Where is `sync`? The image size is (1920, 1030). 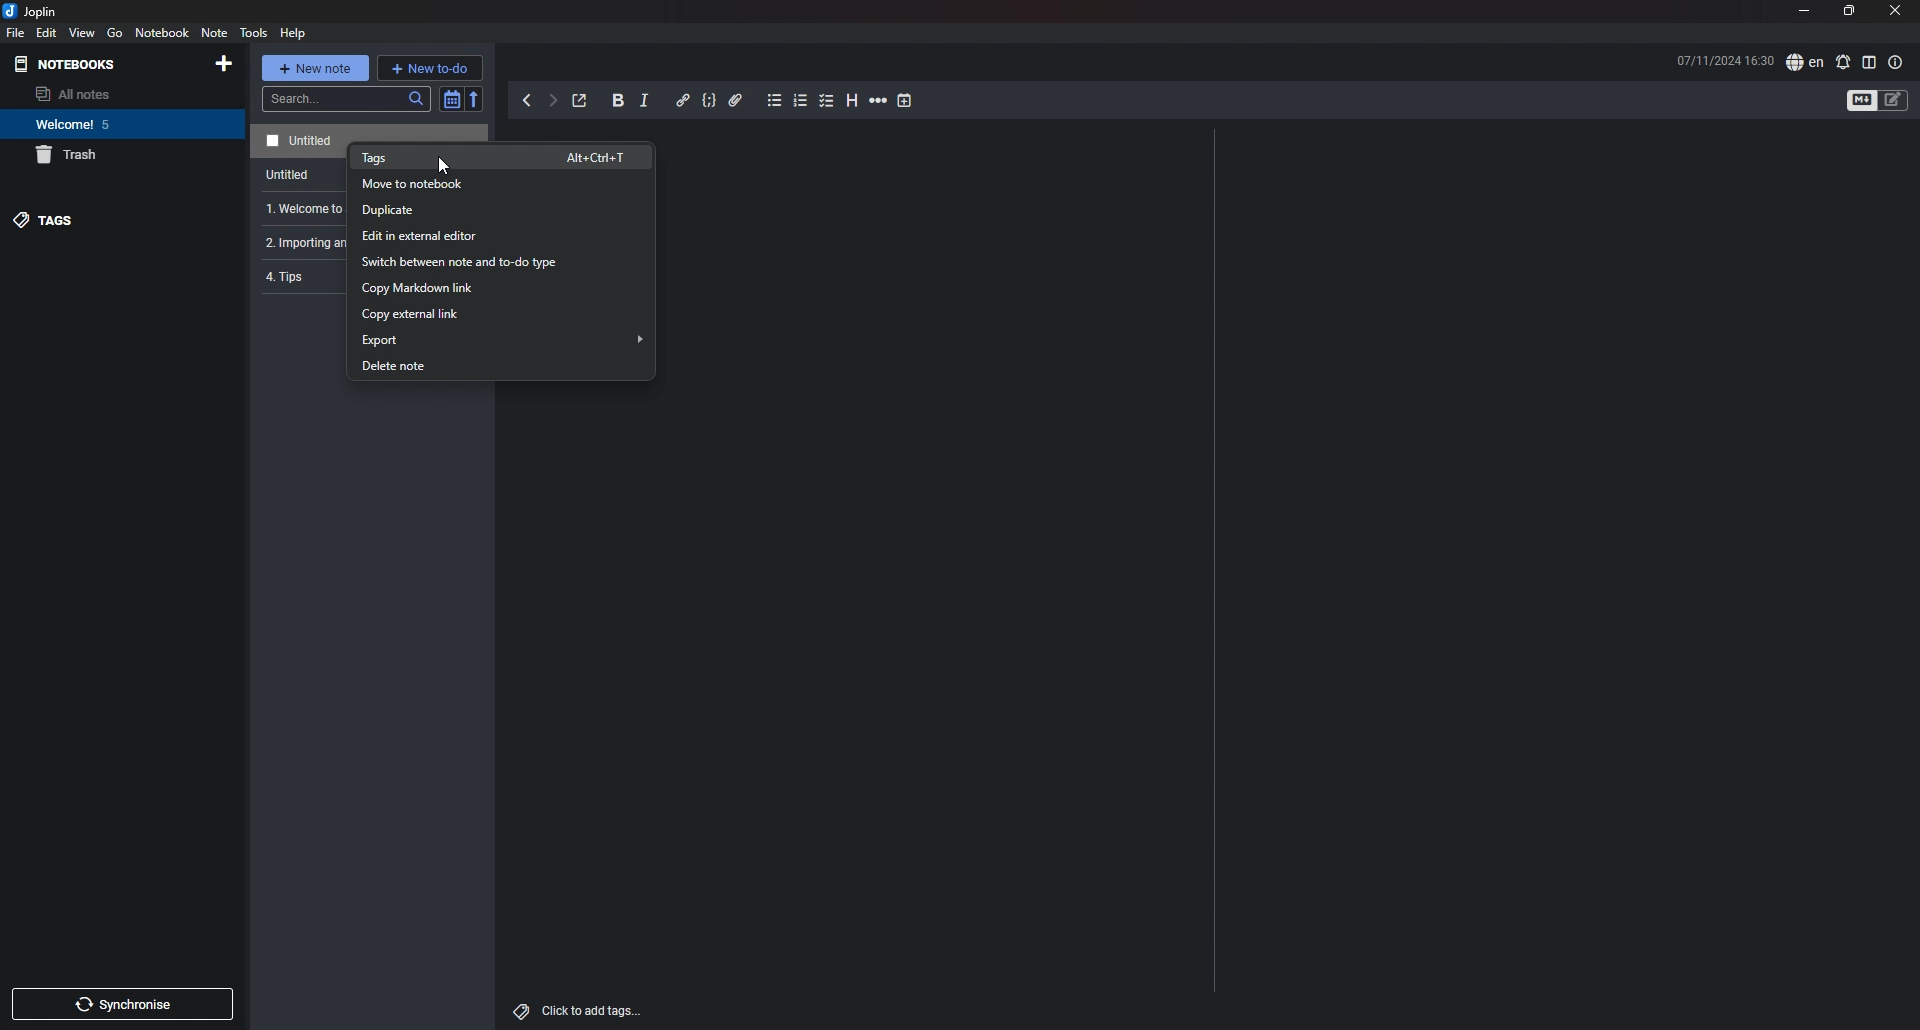 sync is located at coordinates (122, 1004).